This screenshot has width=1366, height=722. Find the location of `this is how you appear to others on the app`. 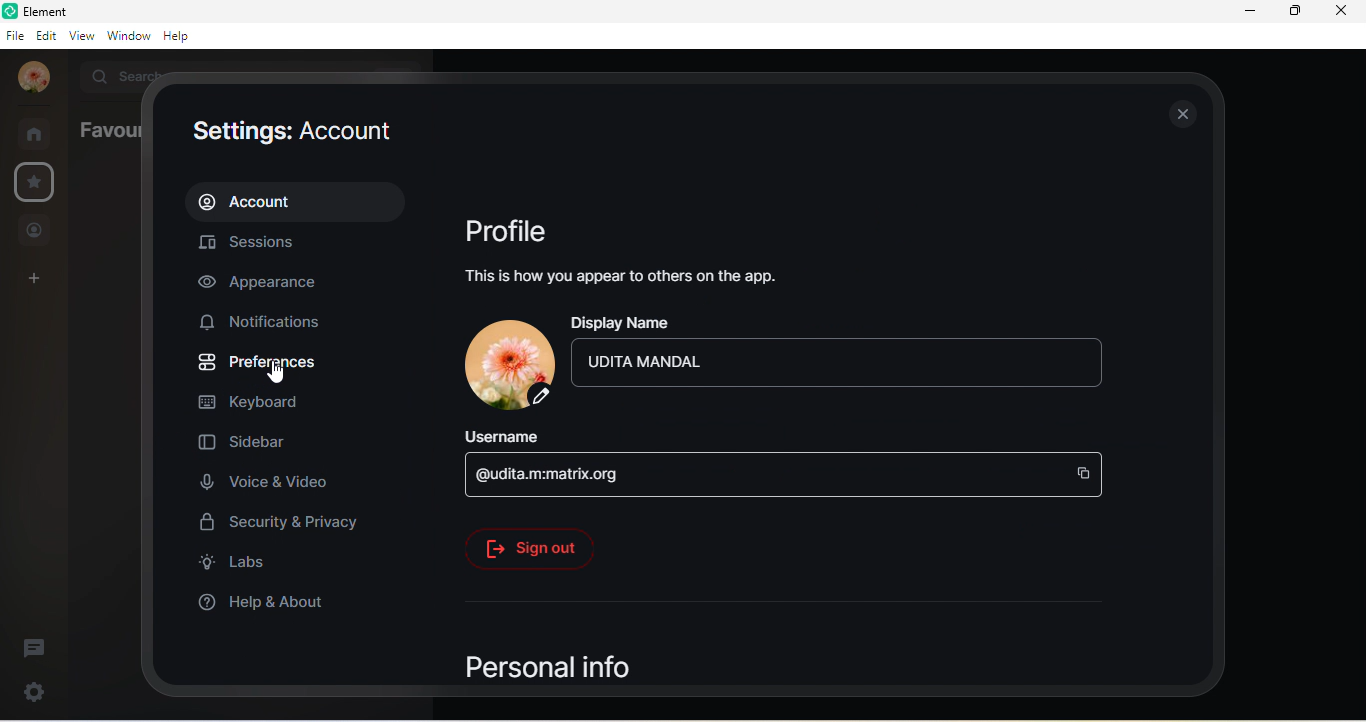

this is how you appear to others on the app is located at coordinates (621, 280).